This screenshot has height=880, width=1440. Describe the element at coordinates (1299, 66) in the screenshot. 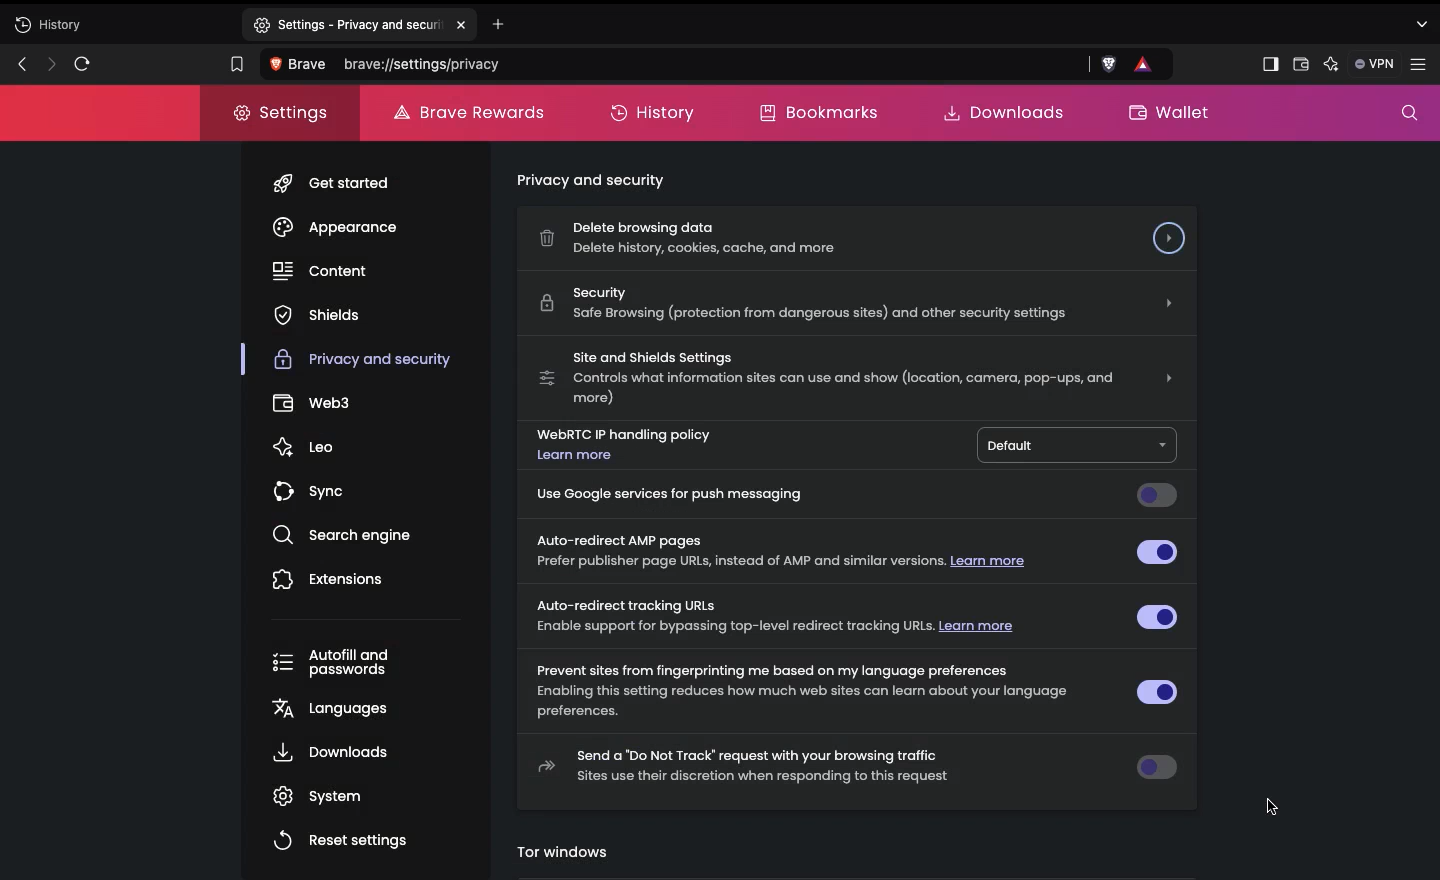

I see `Wallet` at that location.